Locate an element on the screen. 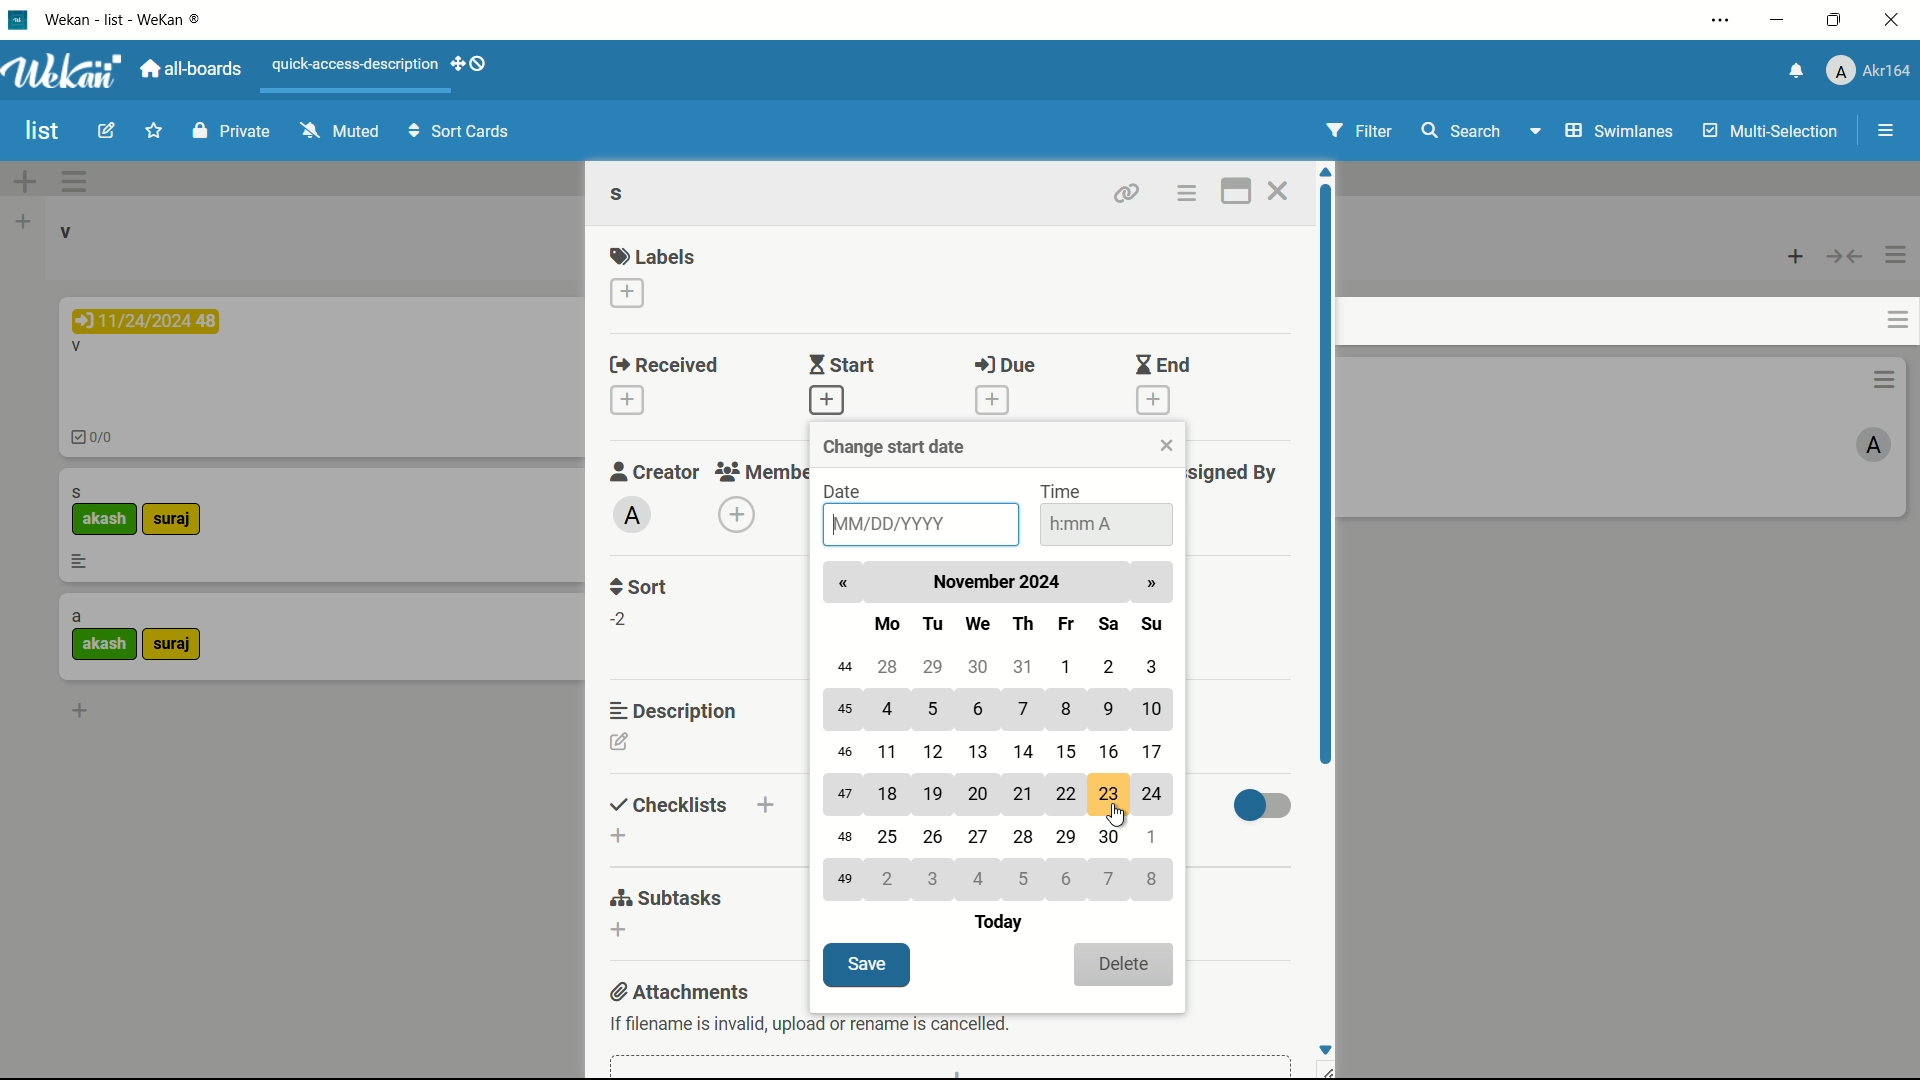  admin is located at coordinates (1873, 446).